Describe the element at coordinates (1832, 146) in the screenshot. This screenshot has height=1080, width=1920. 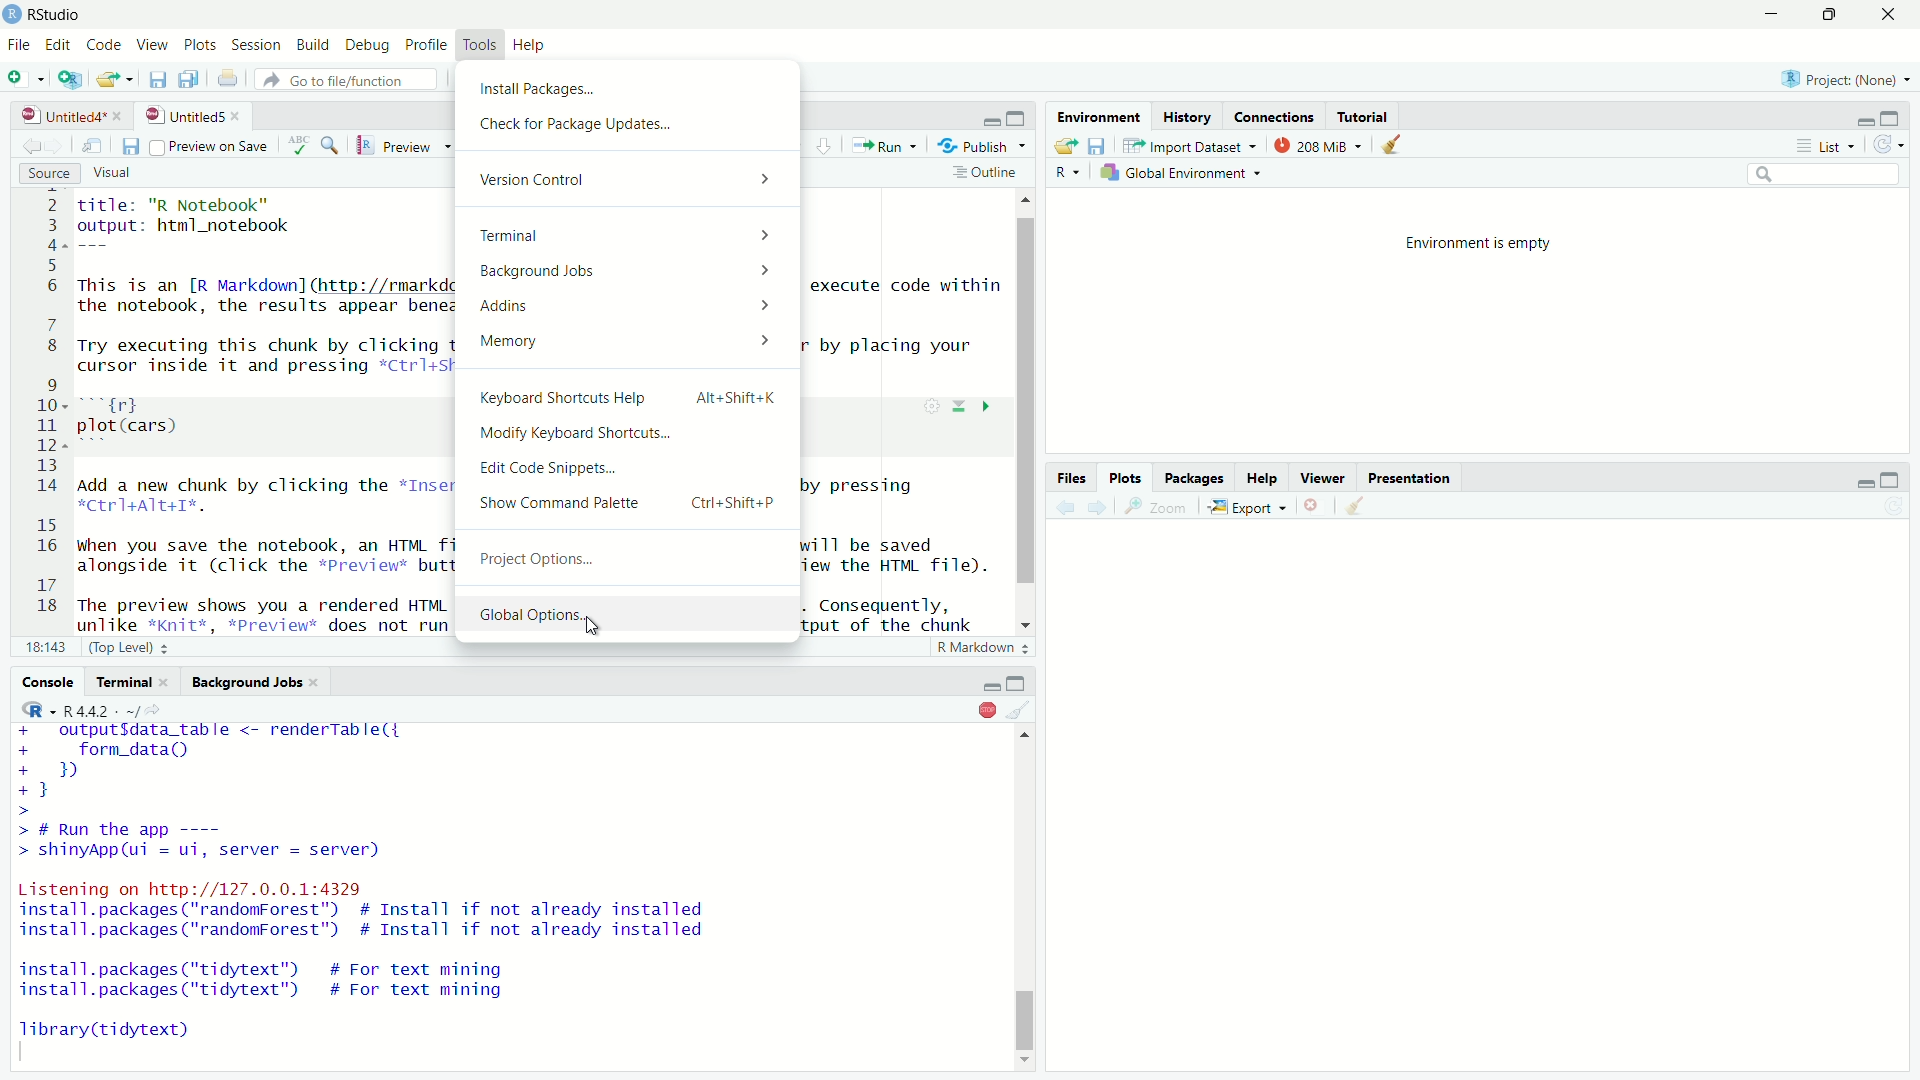
I see `List` at that location.